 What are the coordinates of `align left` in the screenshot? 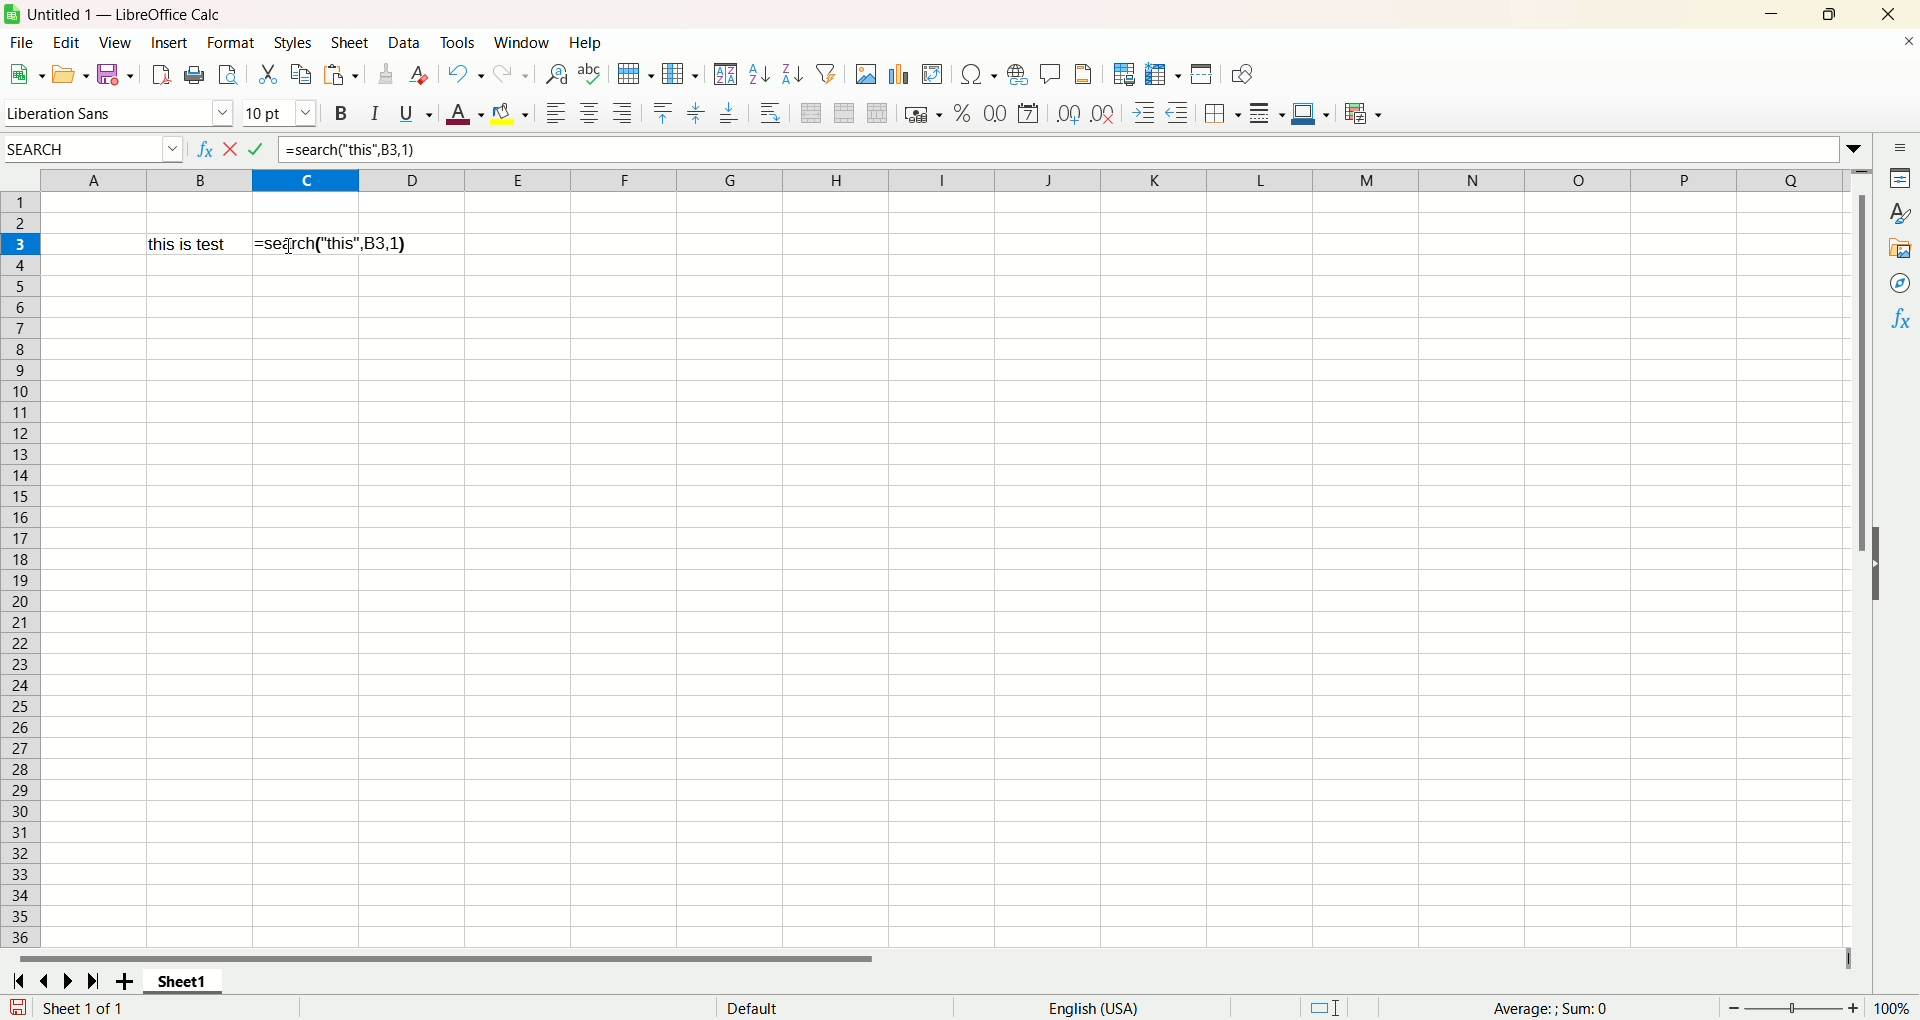 It's located at (553, 114).